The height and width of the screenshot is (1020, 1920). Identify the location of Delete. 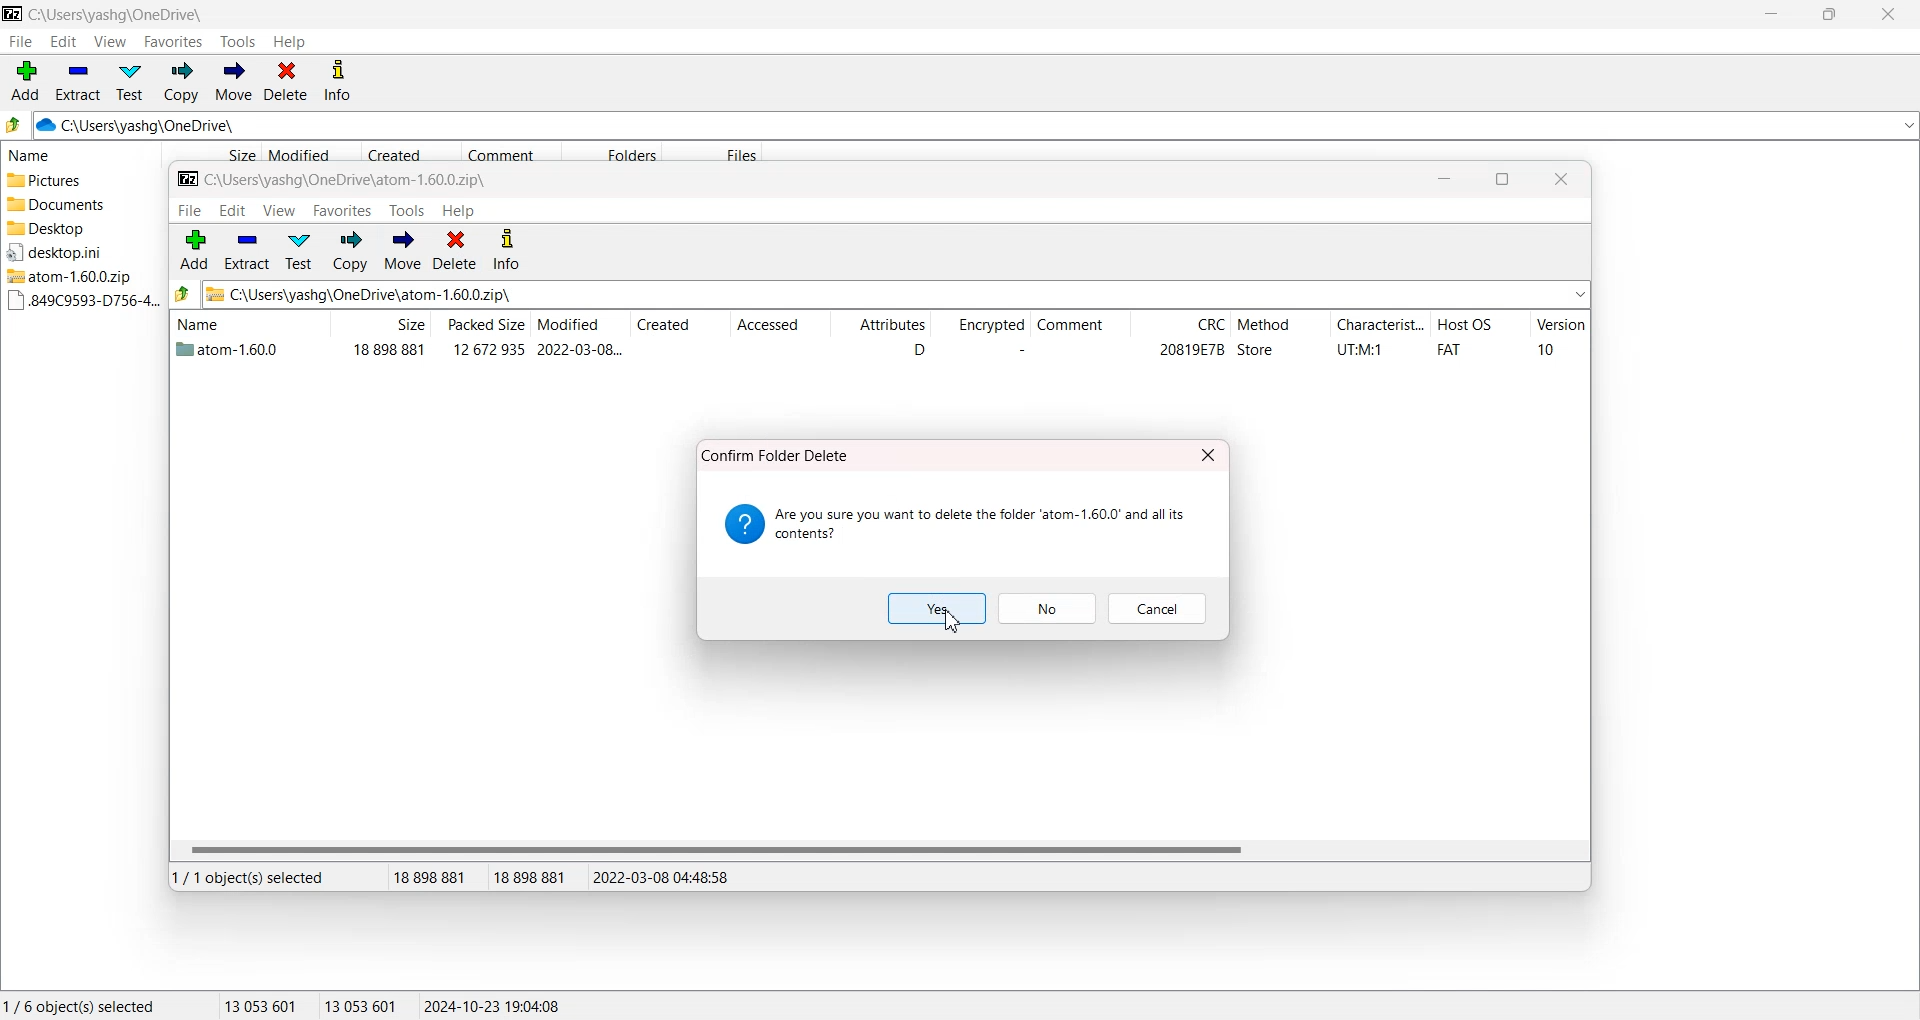
(286, 82).